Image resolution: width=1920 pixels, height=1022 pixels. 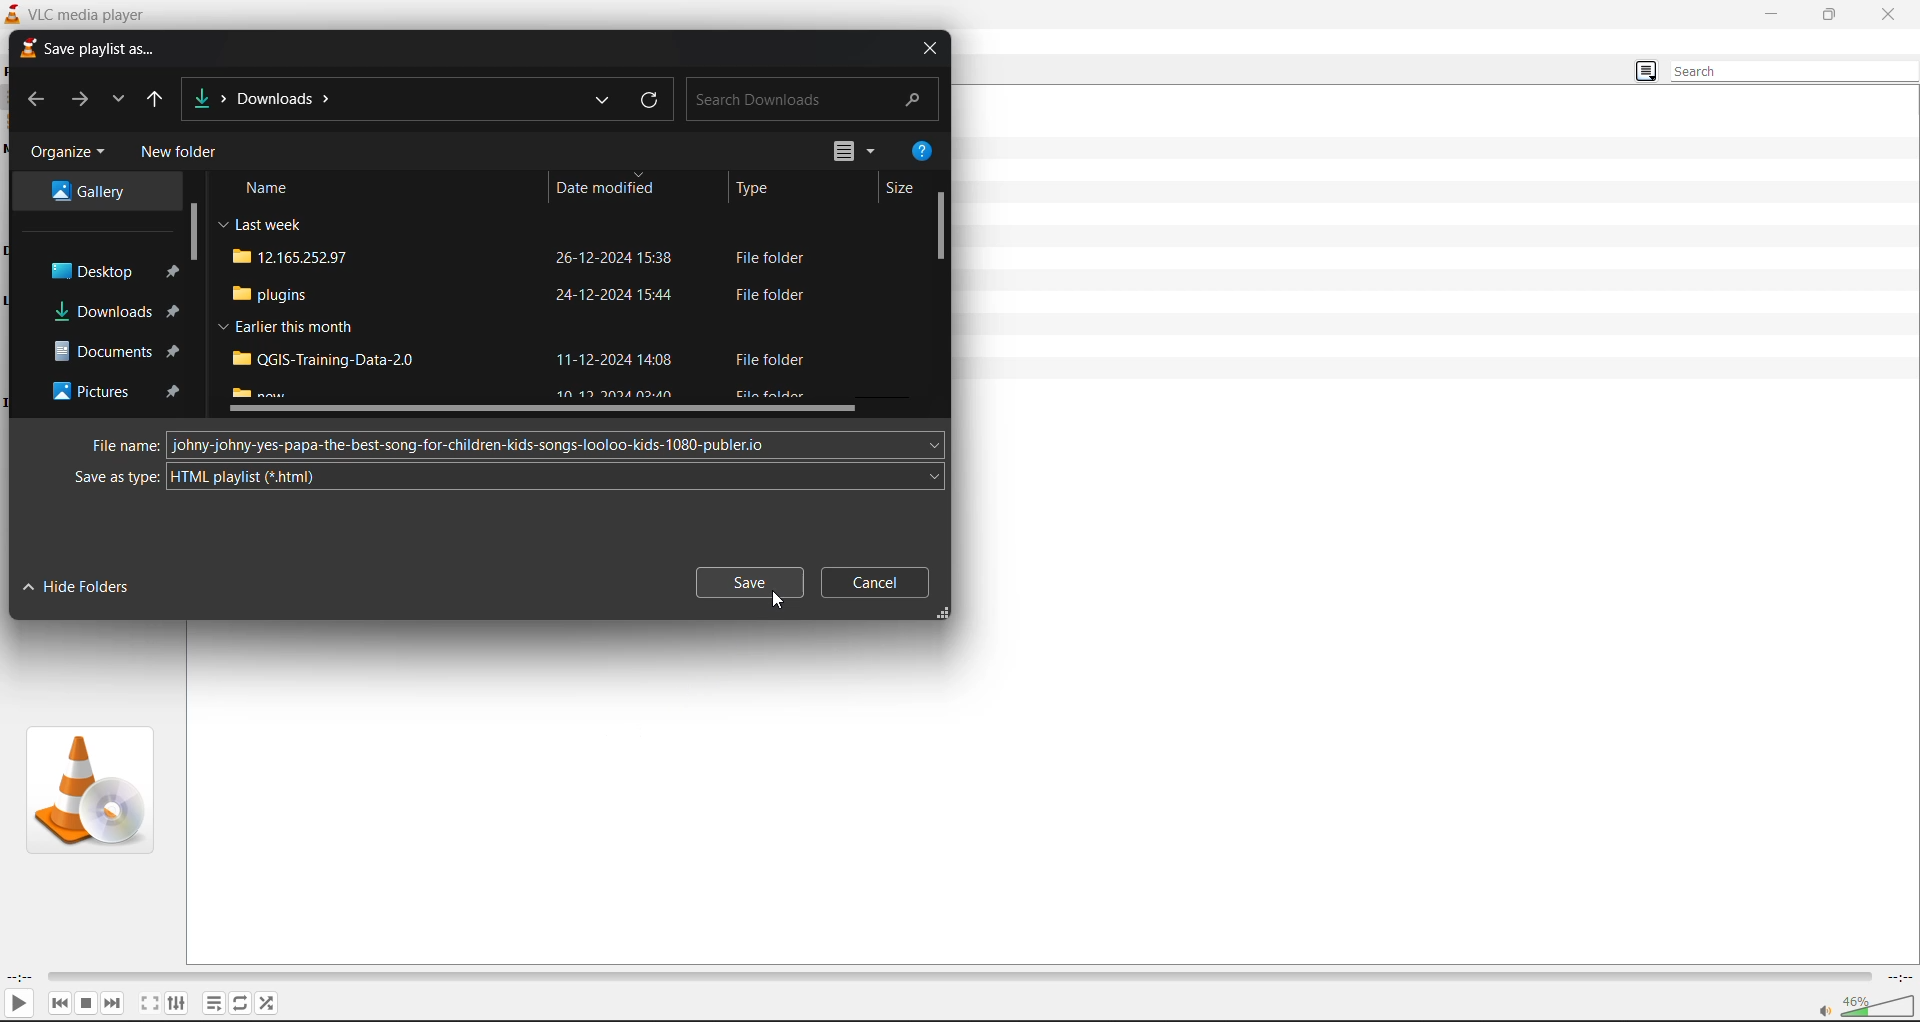 What do you see at coordinates (556, 325) in the screenshot?
I see `file name , date modified and type` at bounding box center [556, 325].